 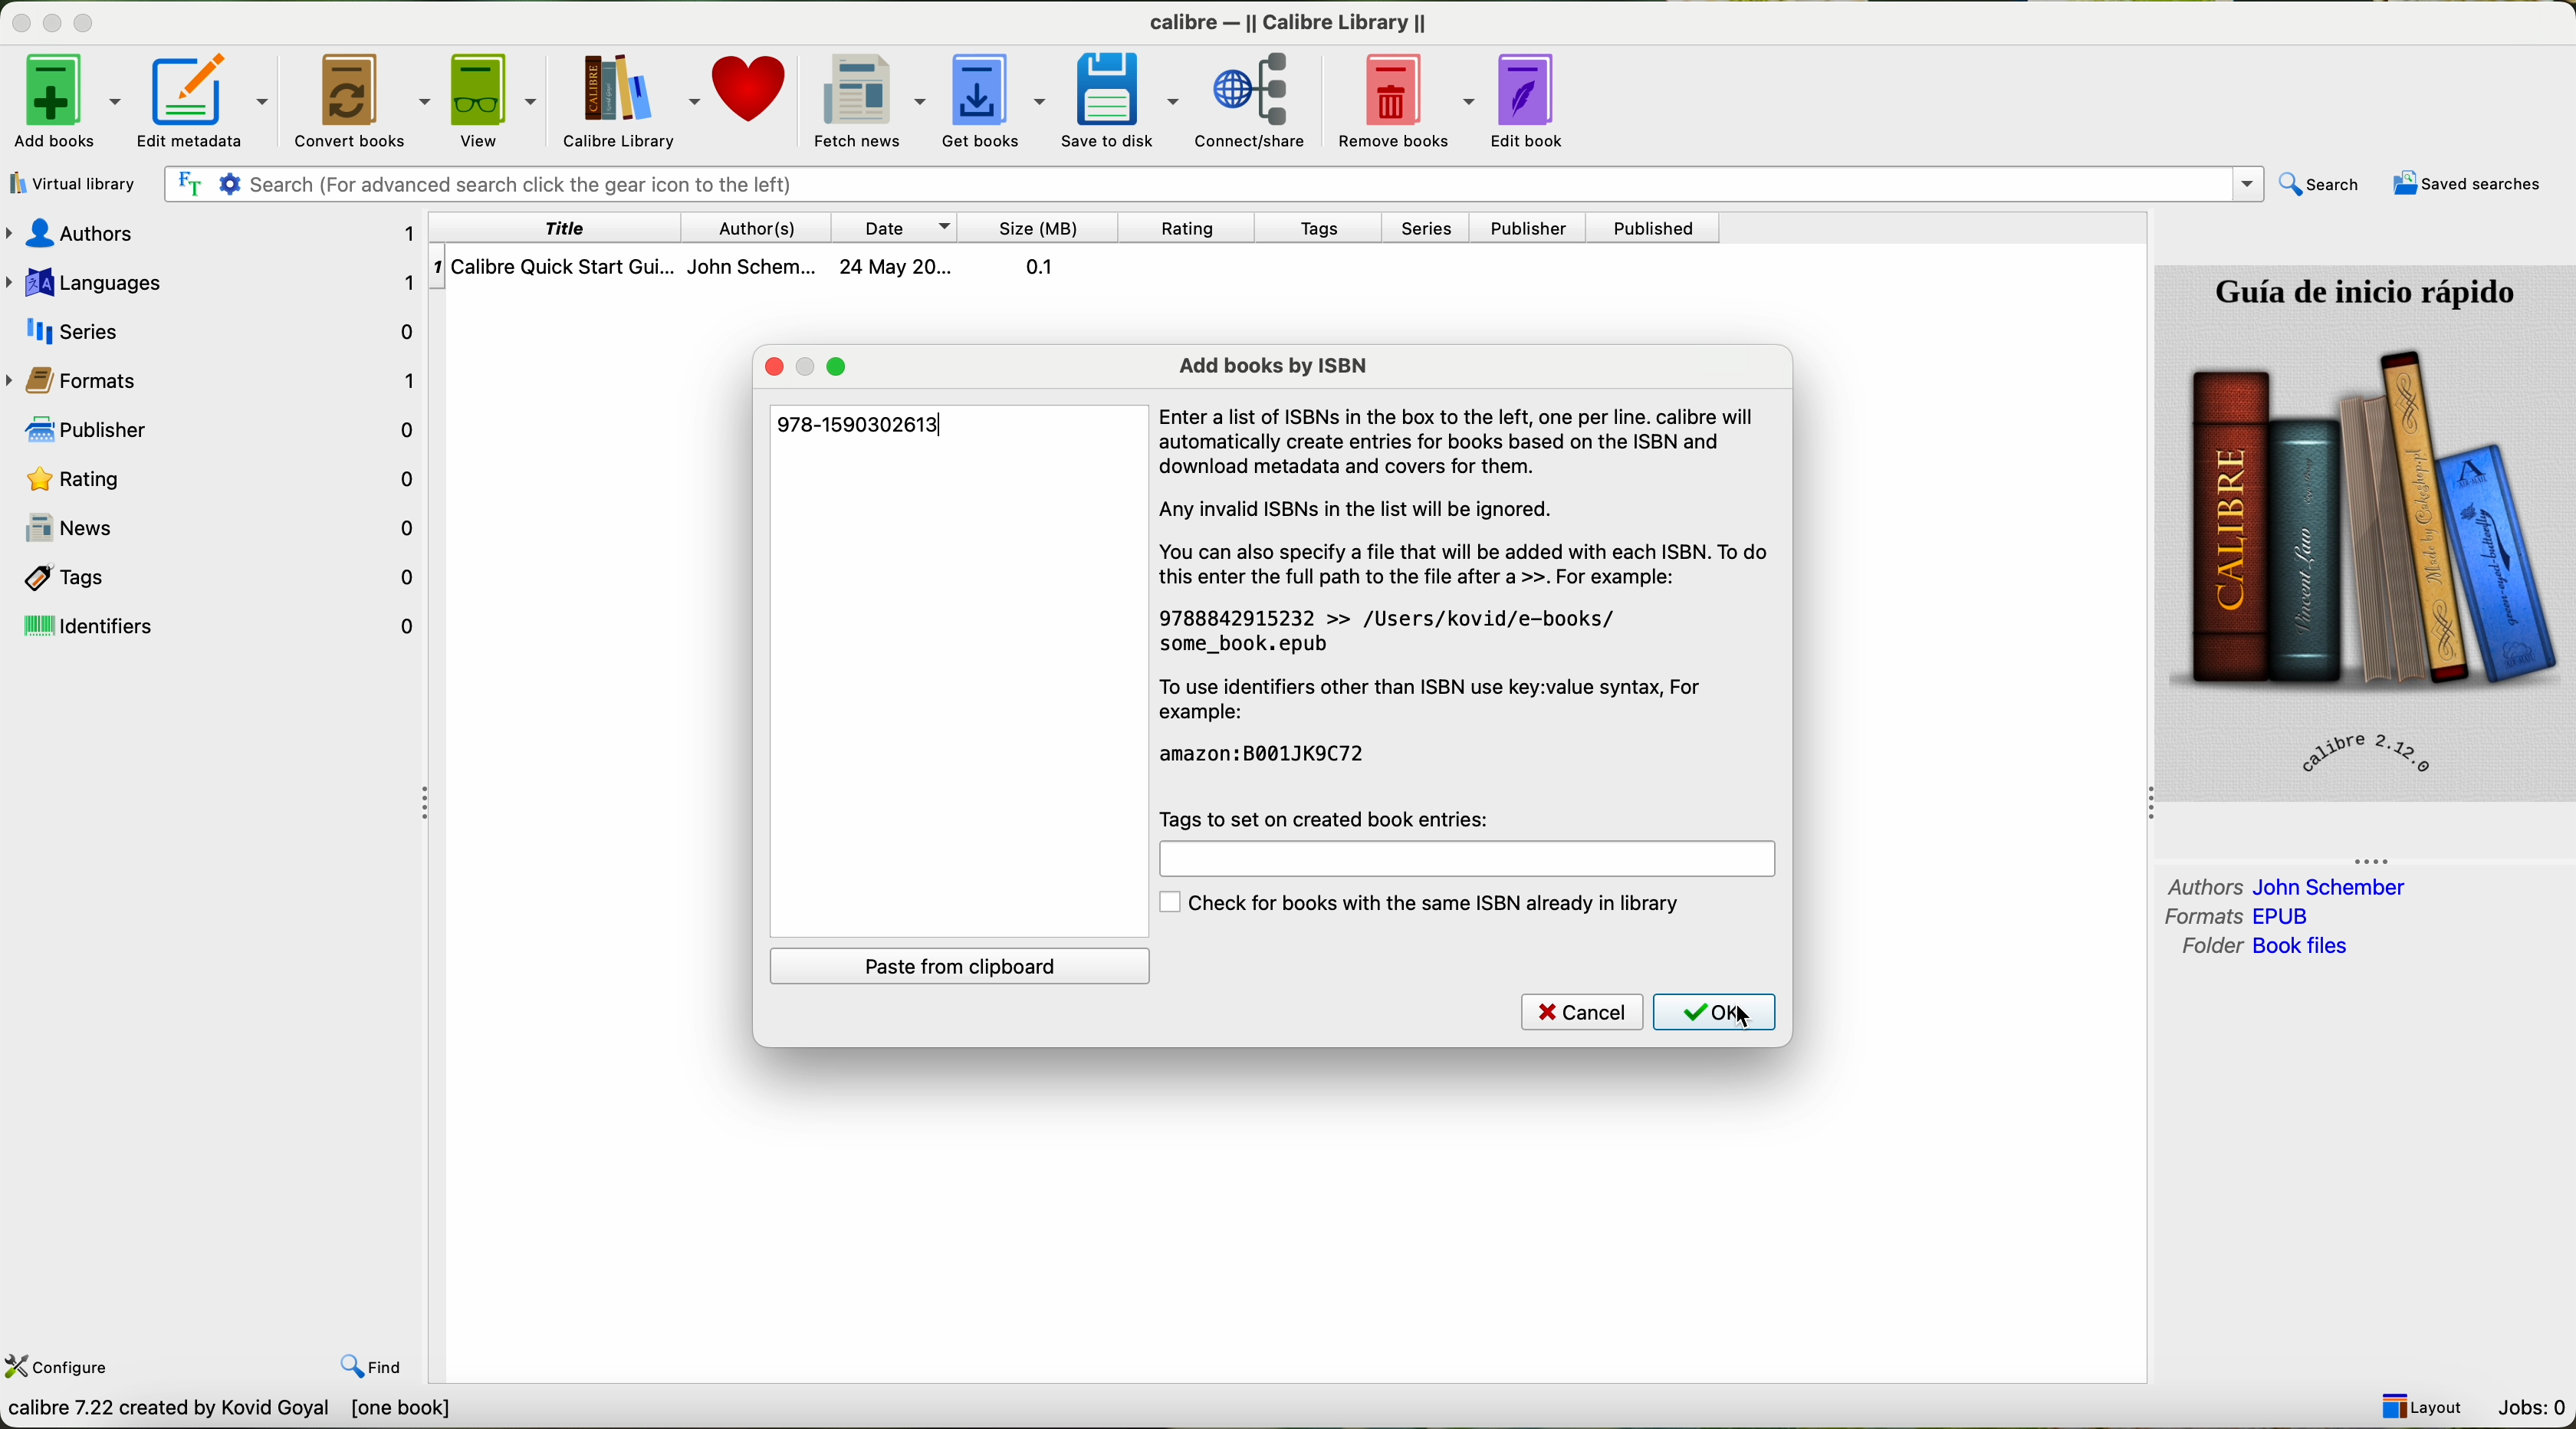 I want to click on find, so click(x=373, y=1366).